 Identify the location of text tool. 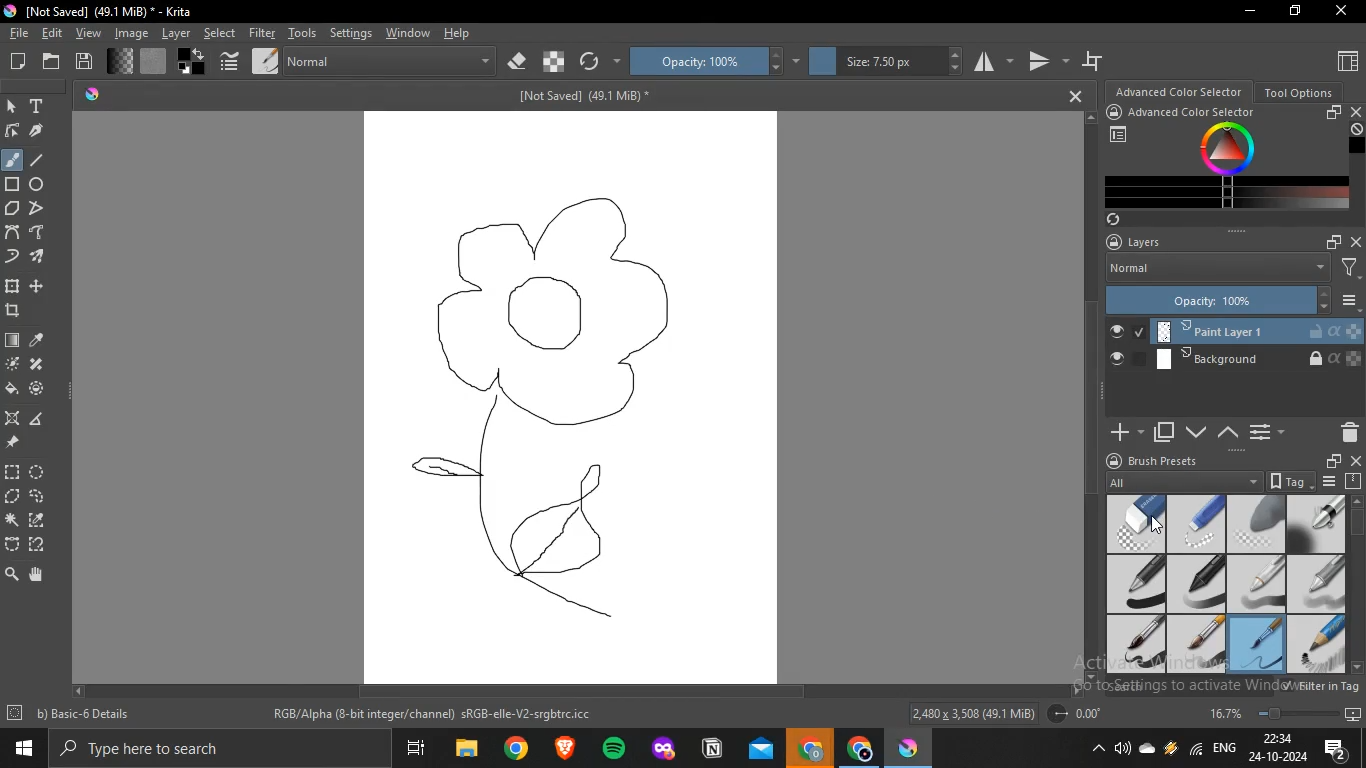
(38, 105).